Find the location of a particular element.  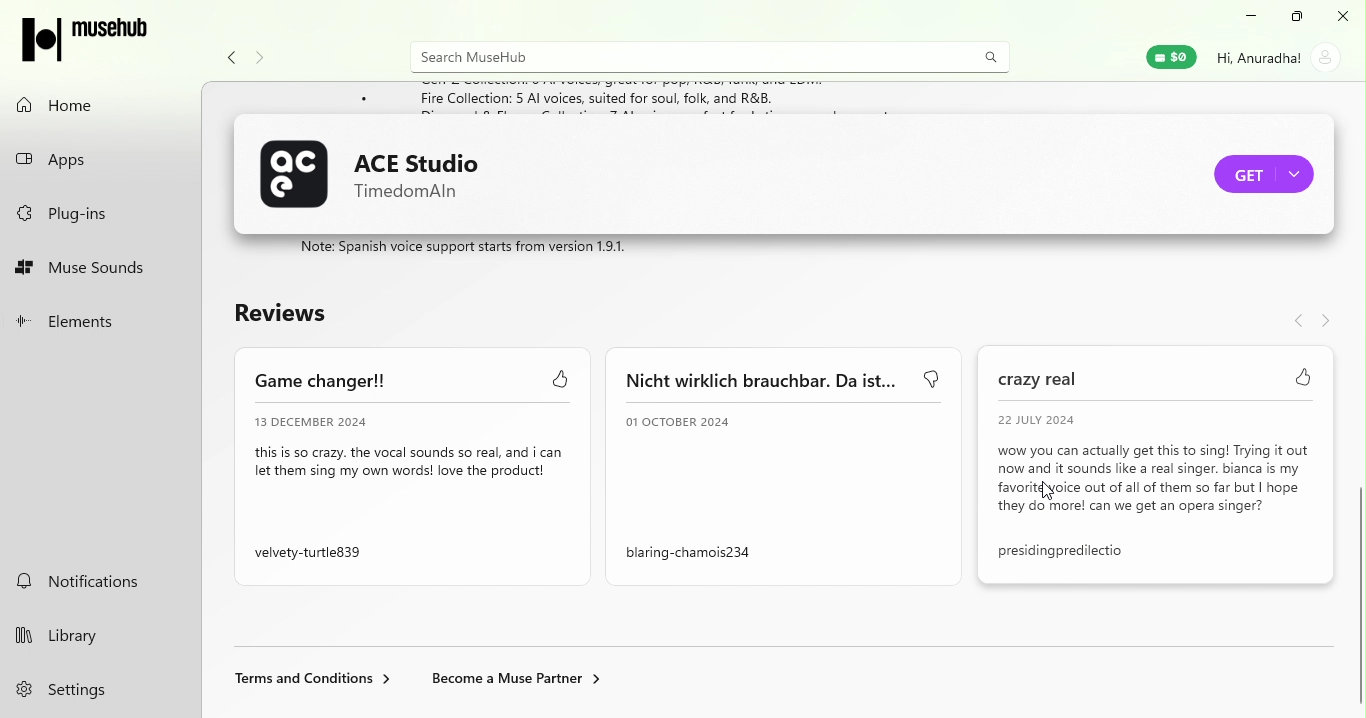

Terms and condition is located at coordinates (310, 682).